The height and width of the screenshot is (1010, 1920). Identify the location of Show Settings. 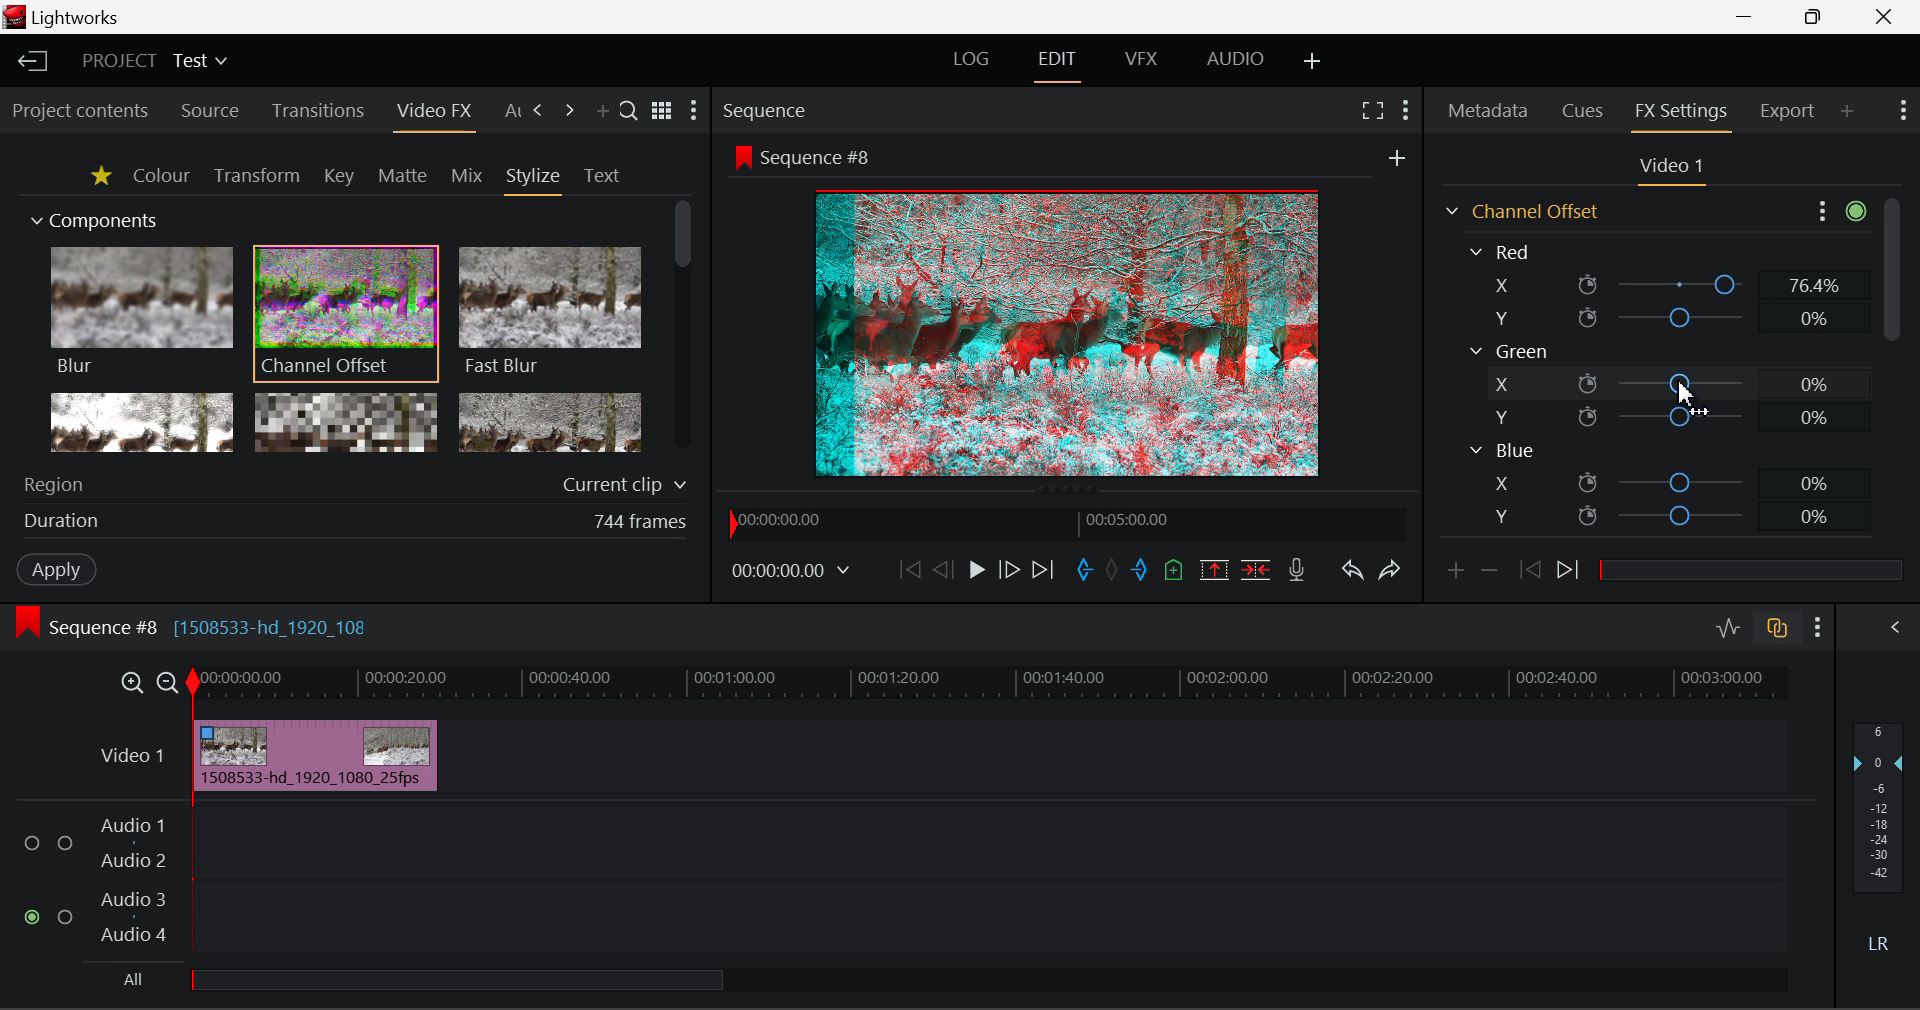
(1817, 628).